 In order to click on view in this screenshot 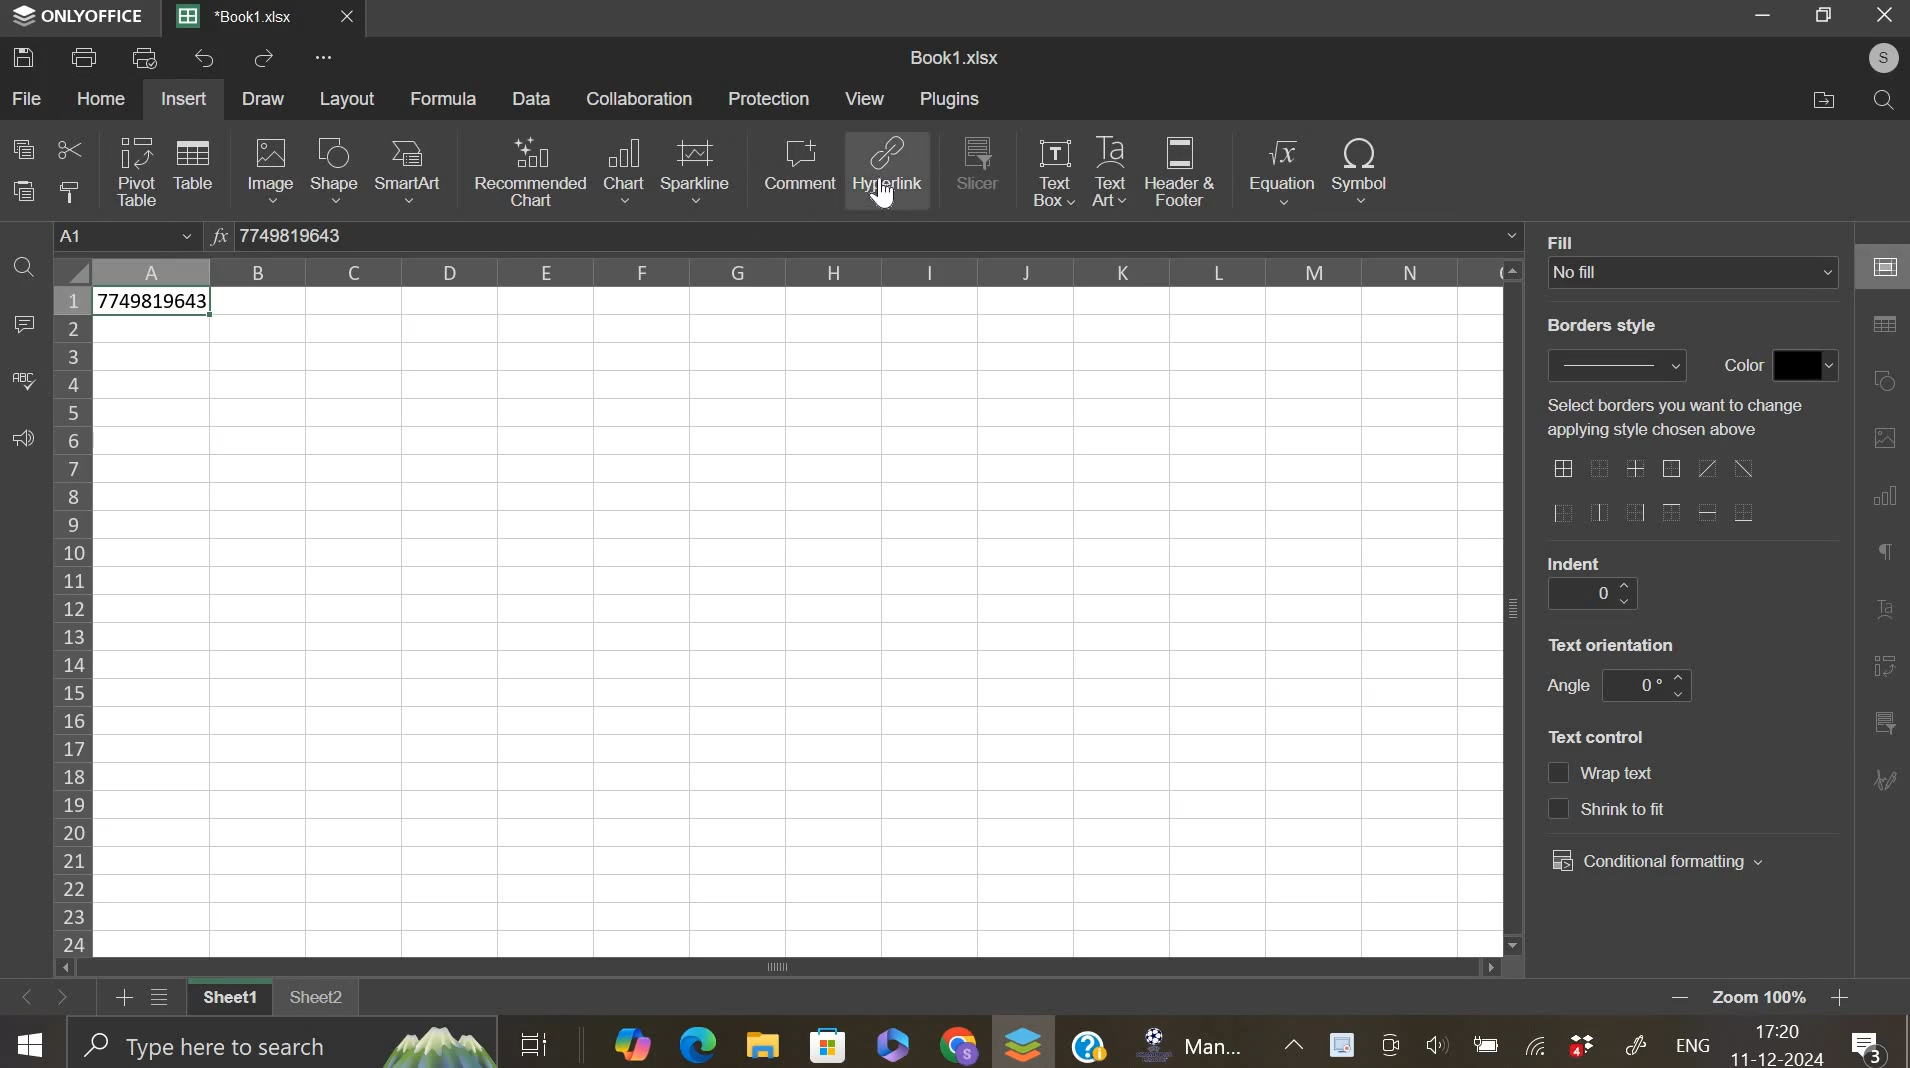, I will do `click(866, 98)`.